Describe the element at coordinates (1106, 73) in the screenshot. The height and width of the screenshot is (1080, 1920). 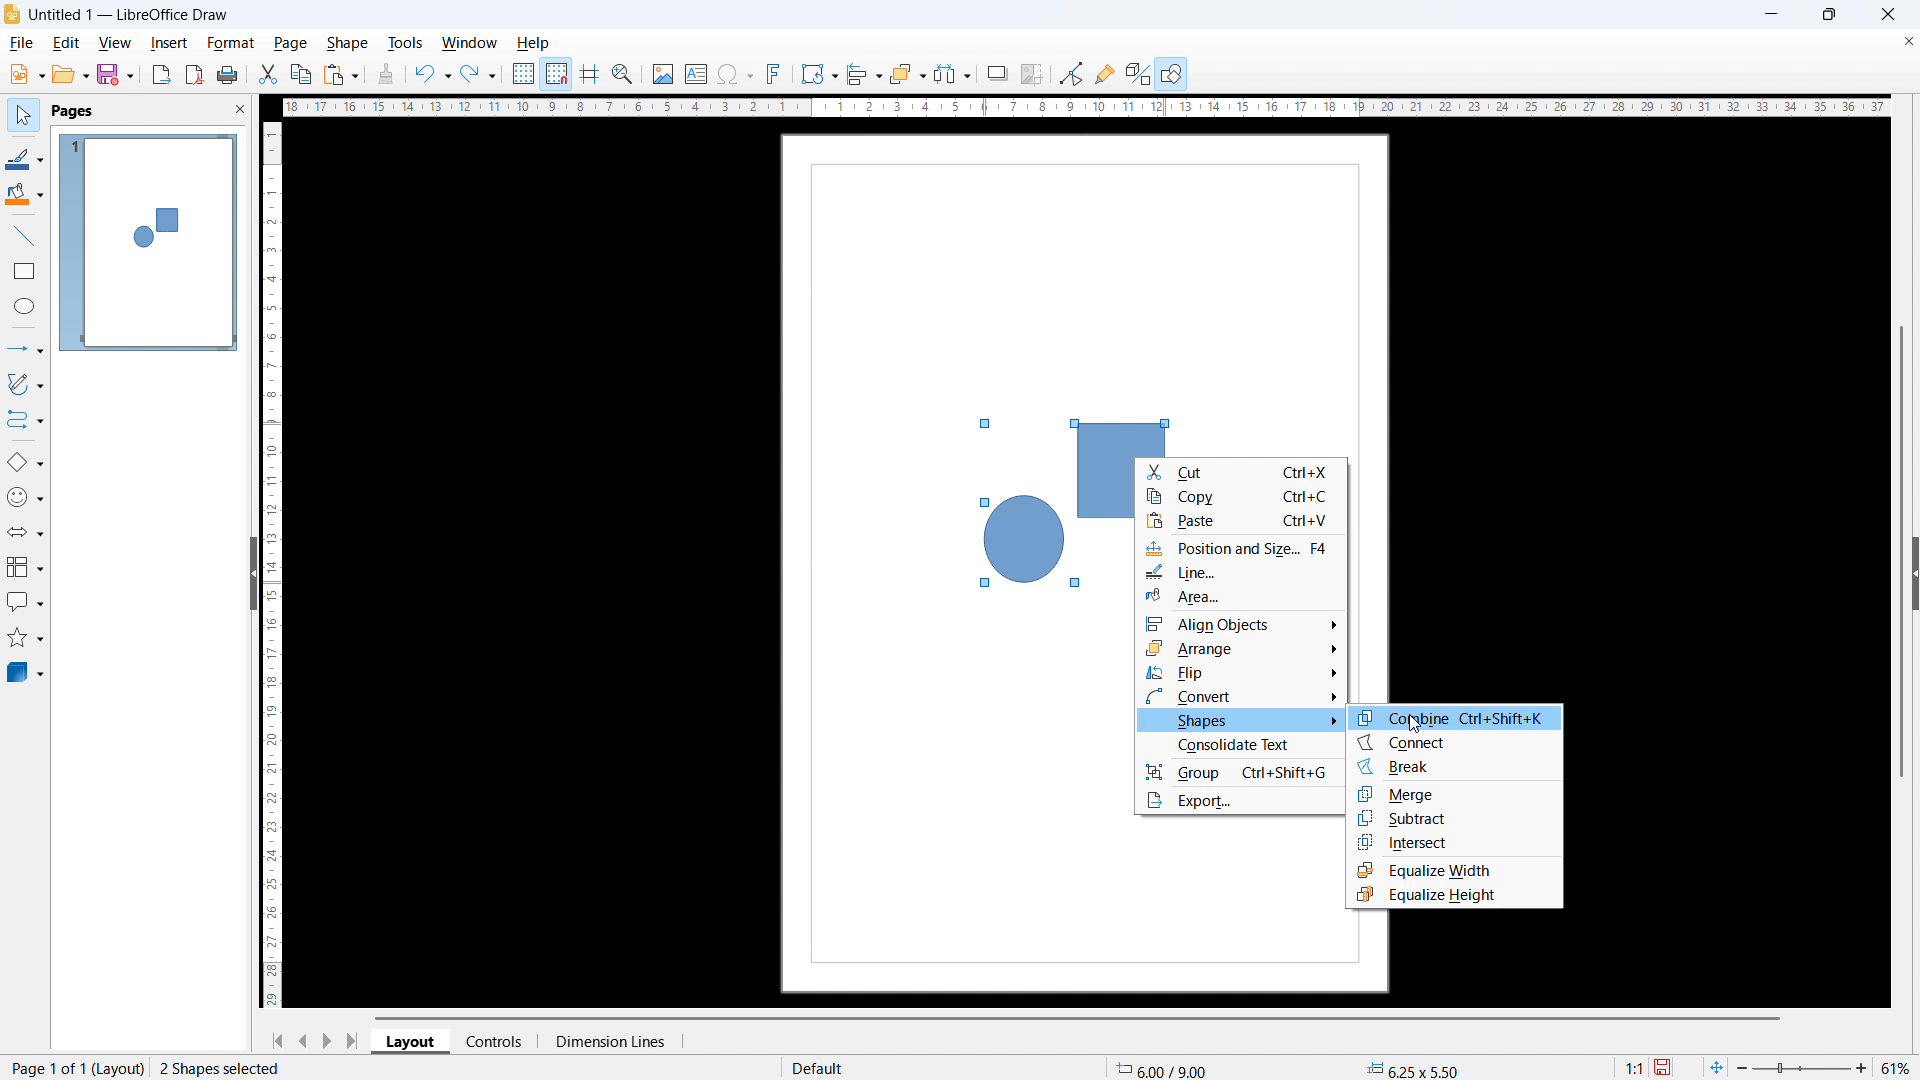
I see `show gluepoint function` at that location.